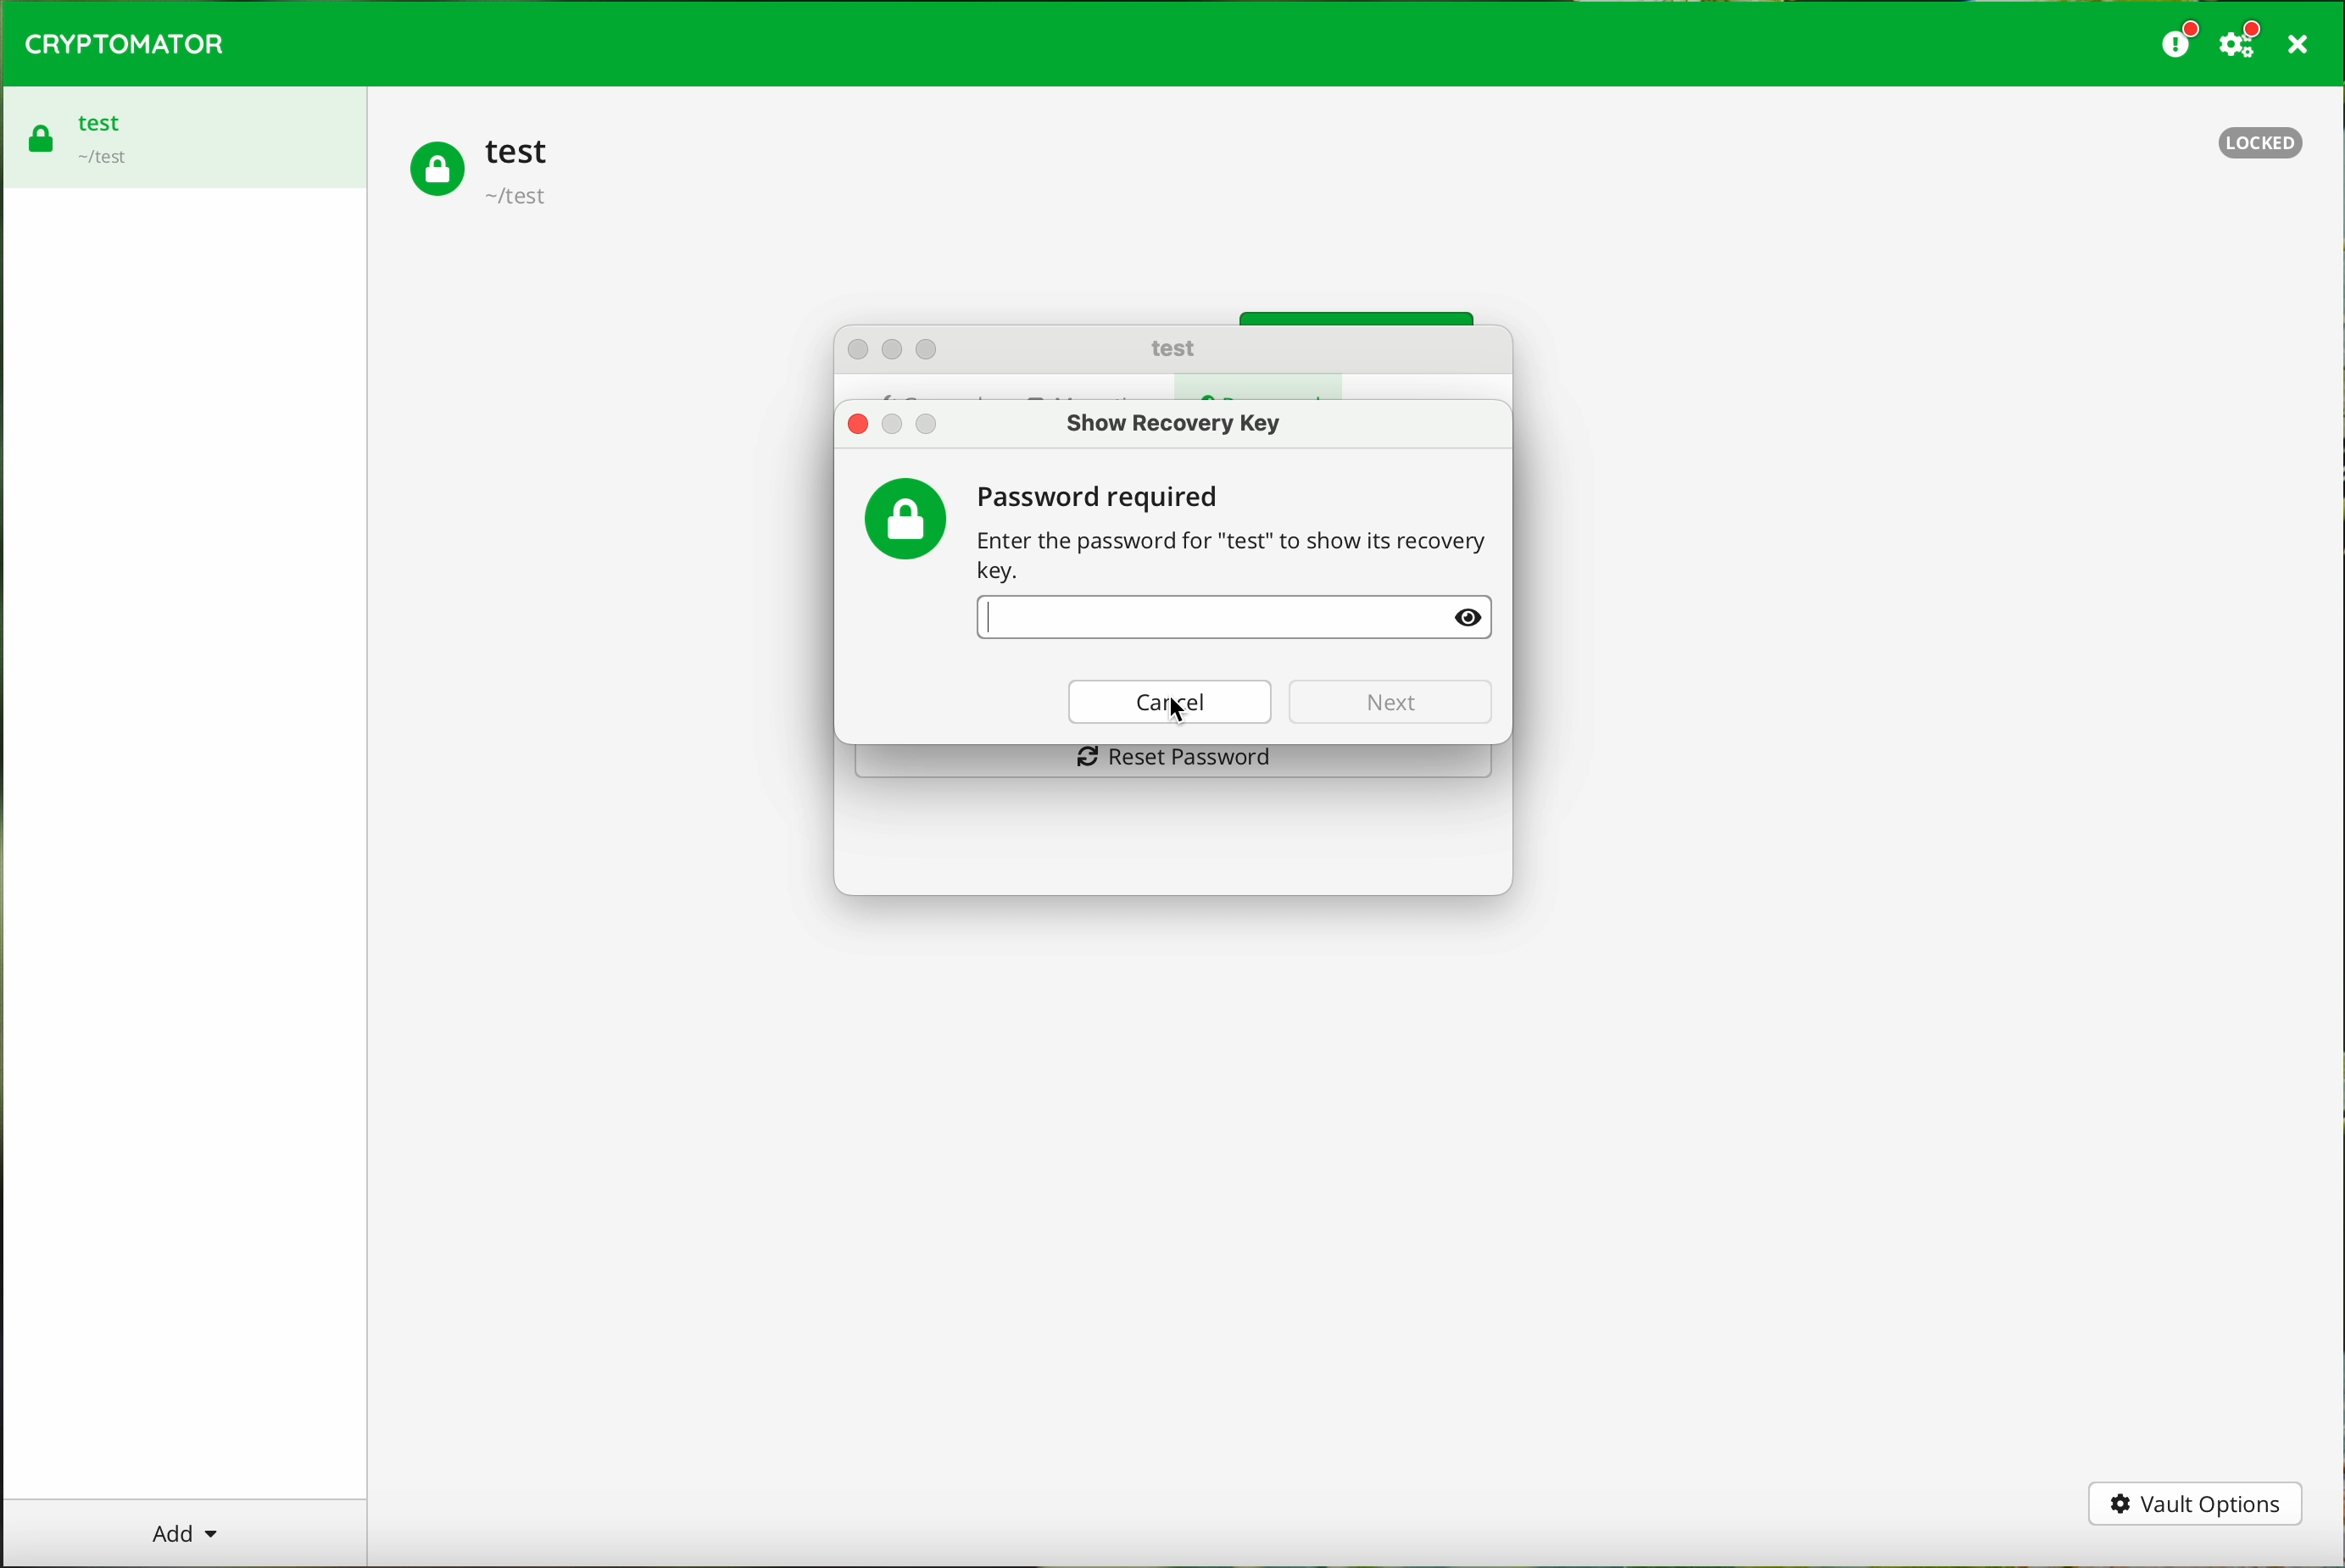  Describe the element at coordinates (2181, 41) in the screenshot. I see `donate` at that location.